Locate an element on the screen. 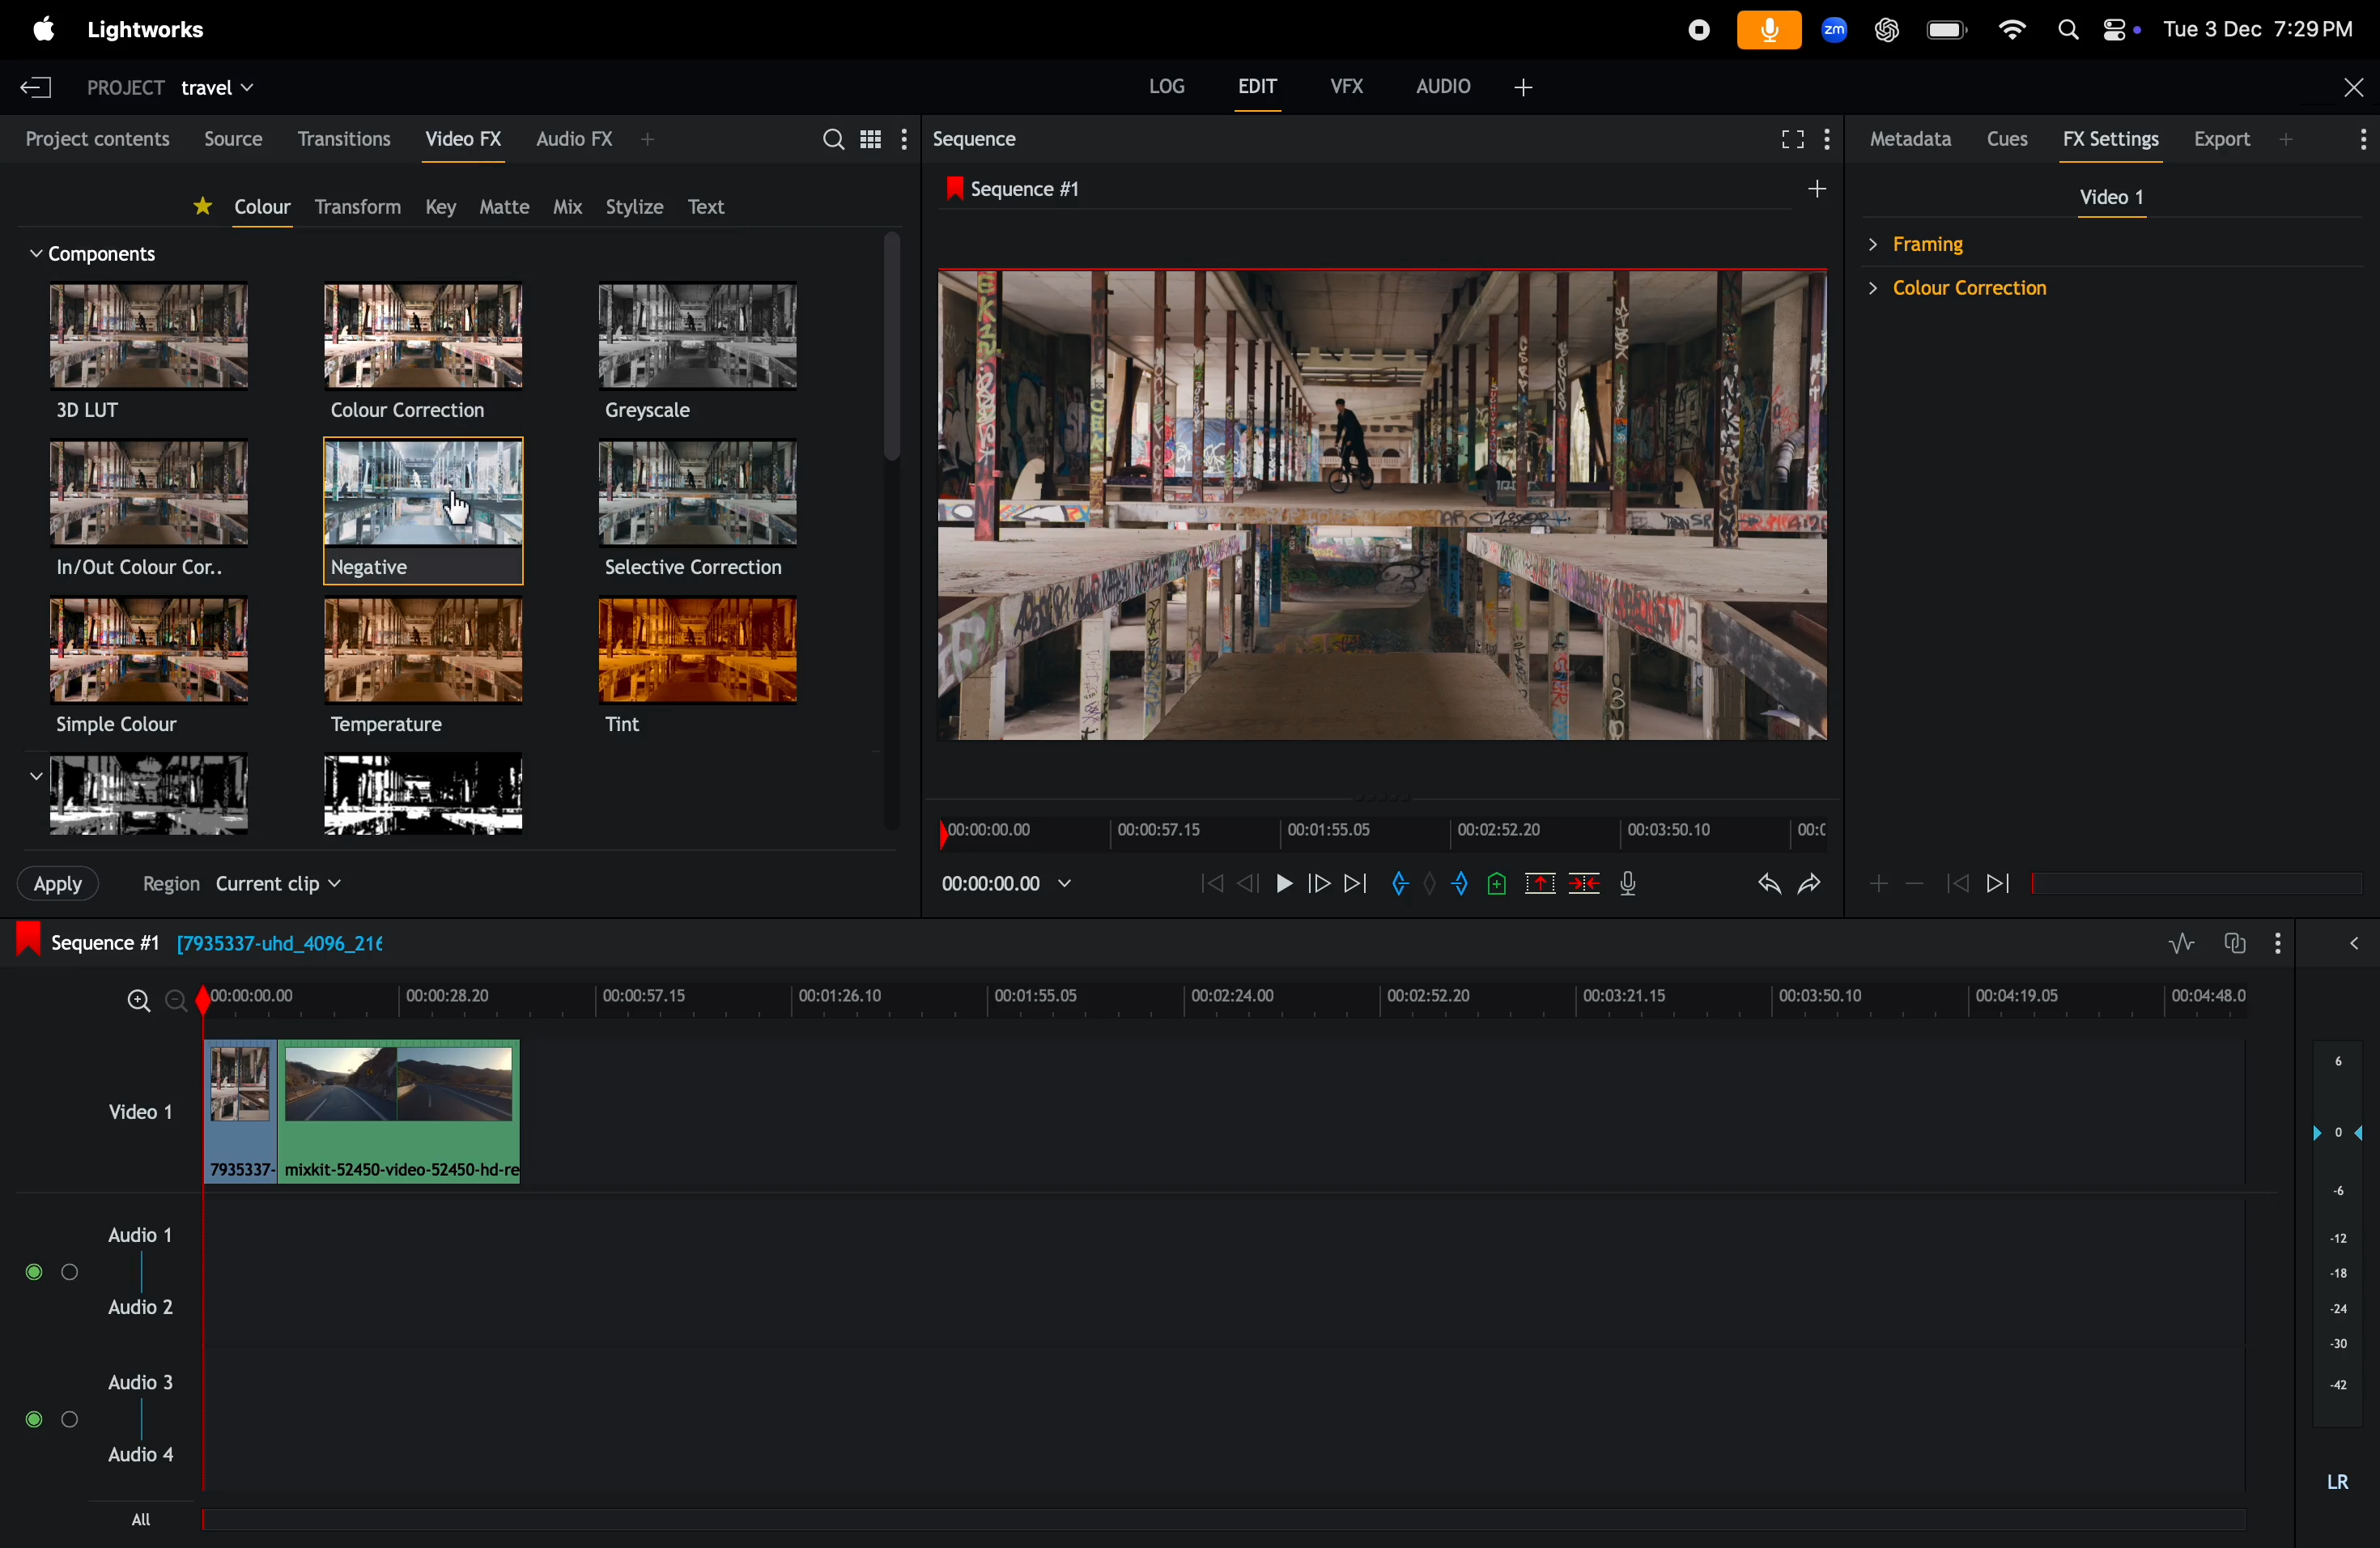  no color is located at coordinates (430, 803).